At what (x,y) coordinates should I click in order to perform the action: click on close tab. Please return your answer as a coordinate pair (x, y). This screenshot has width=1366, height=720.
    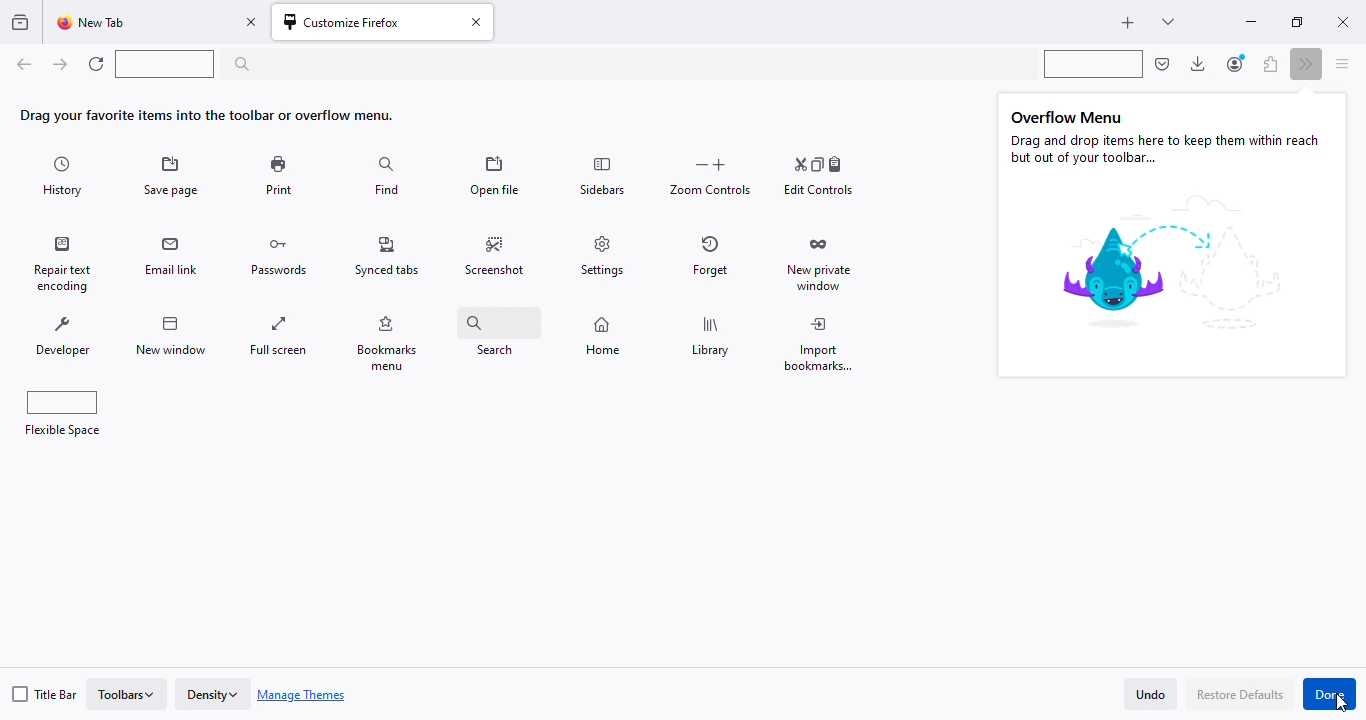
    Looking at the image, I should click on (476, 22).